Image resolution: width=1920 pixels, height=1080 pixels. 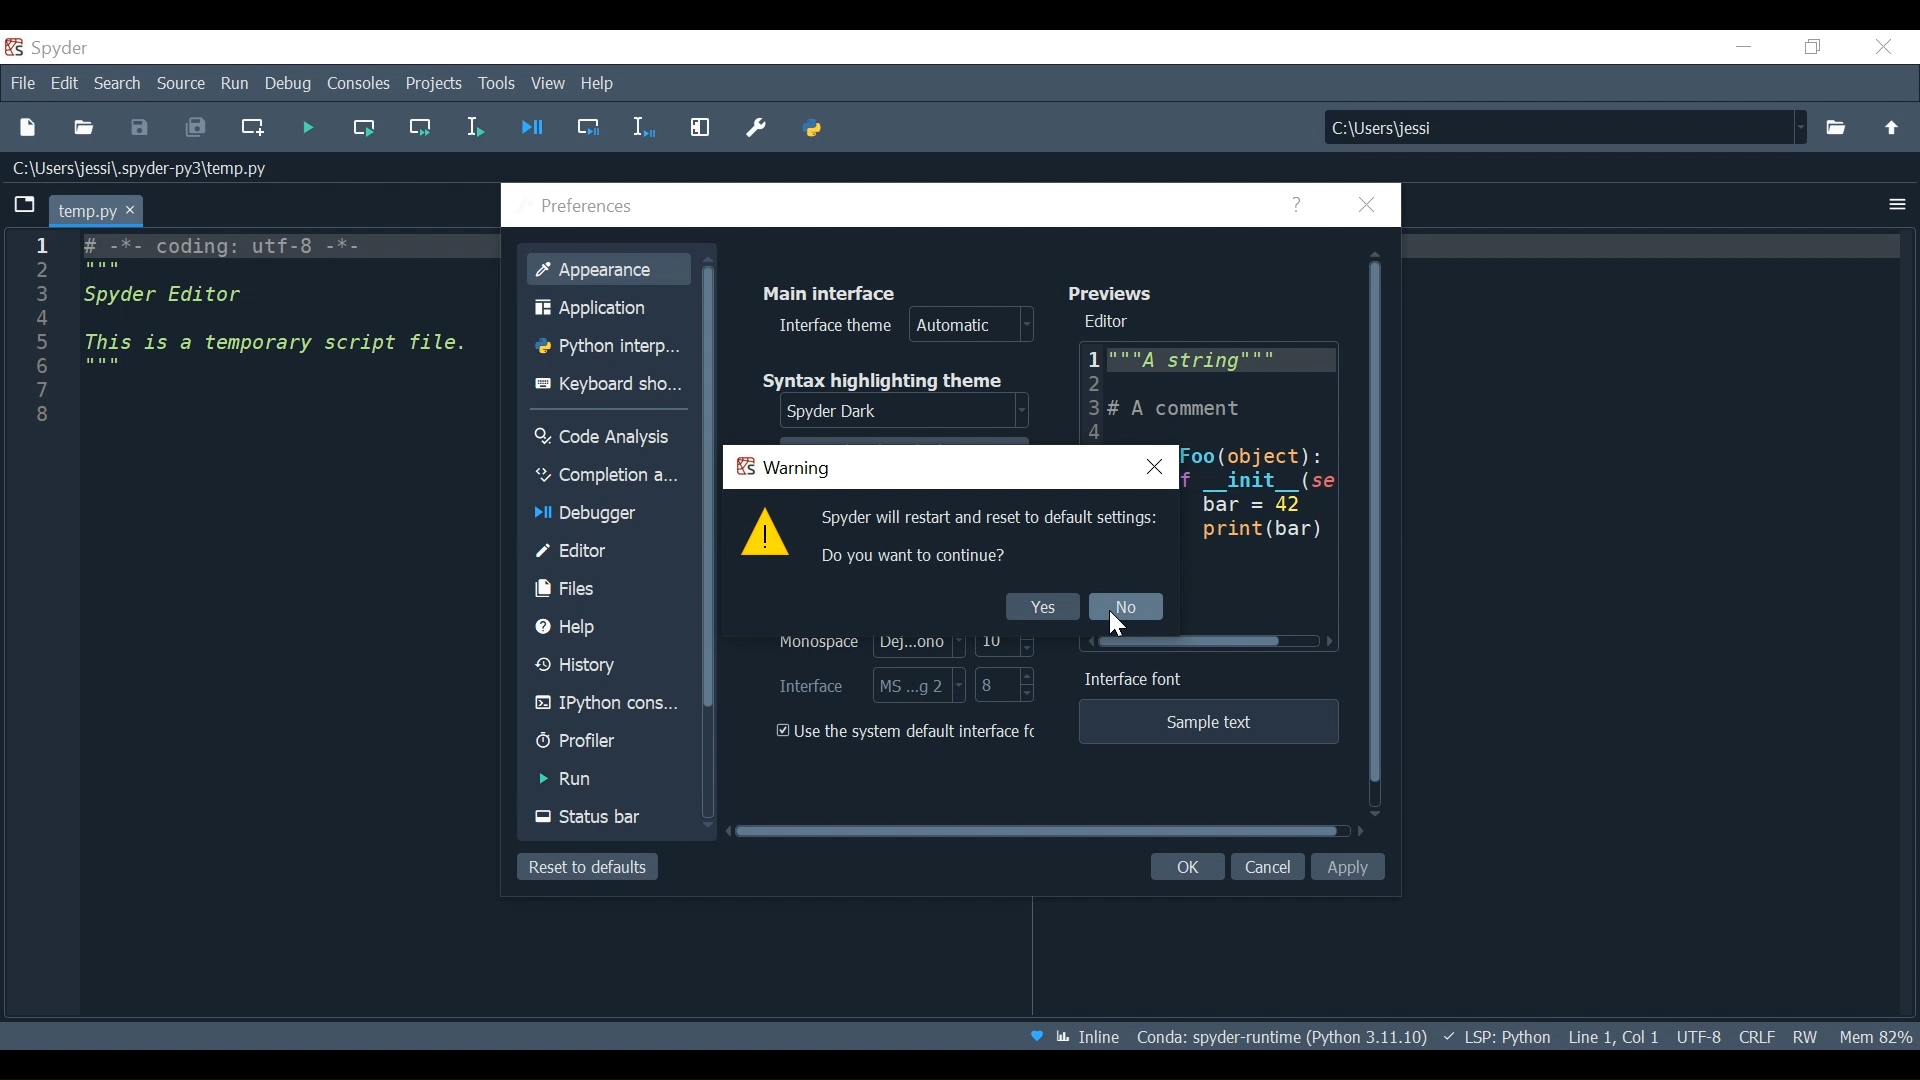 I want to click on Select File, so click(x=1834, y=126).